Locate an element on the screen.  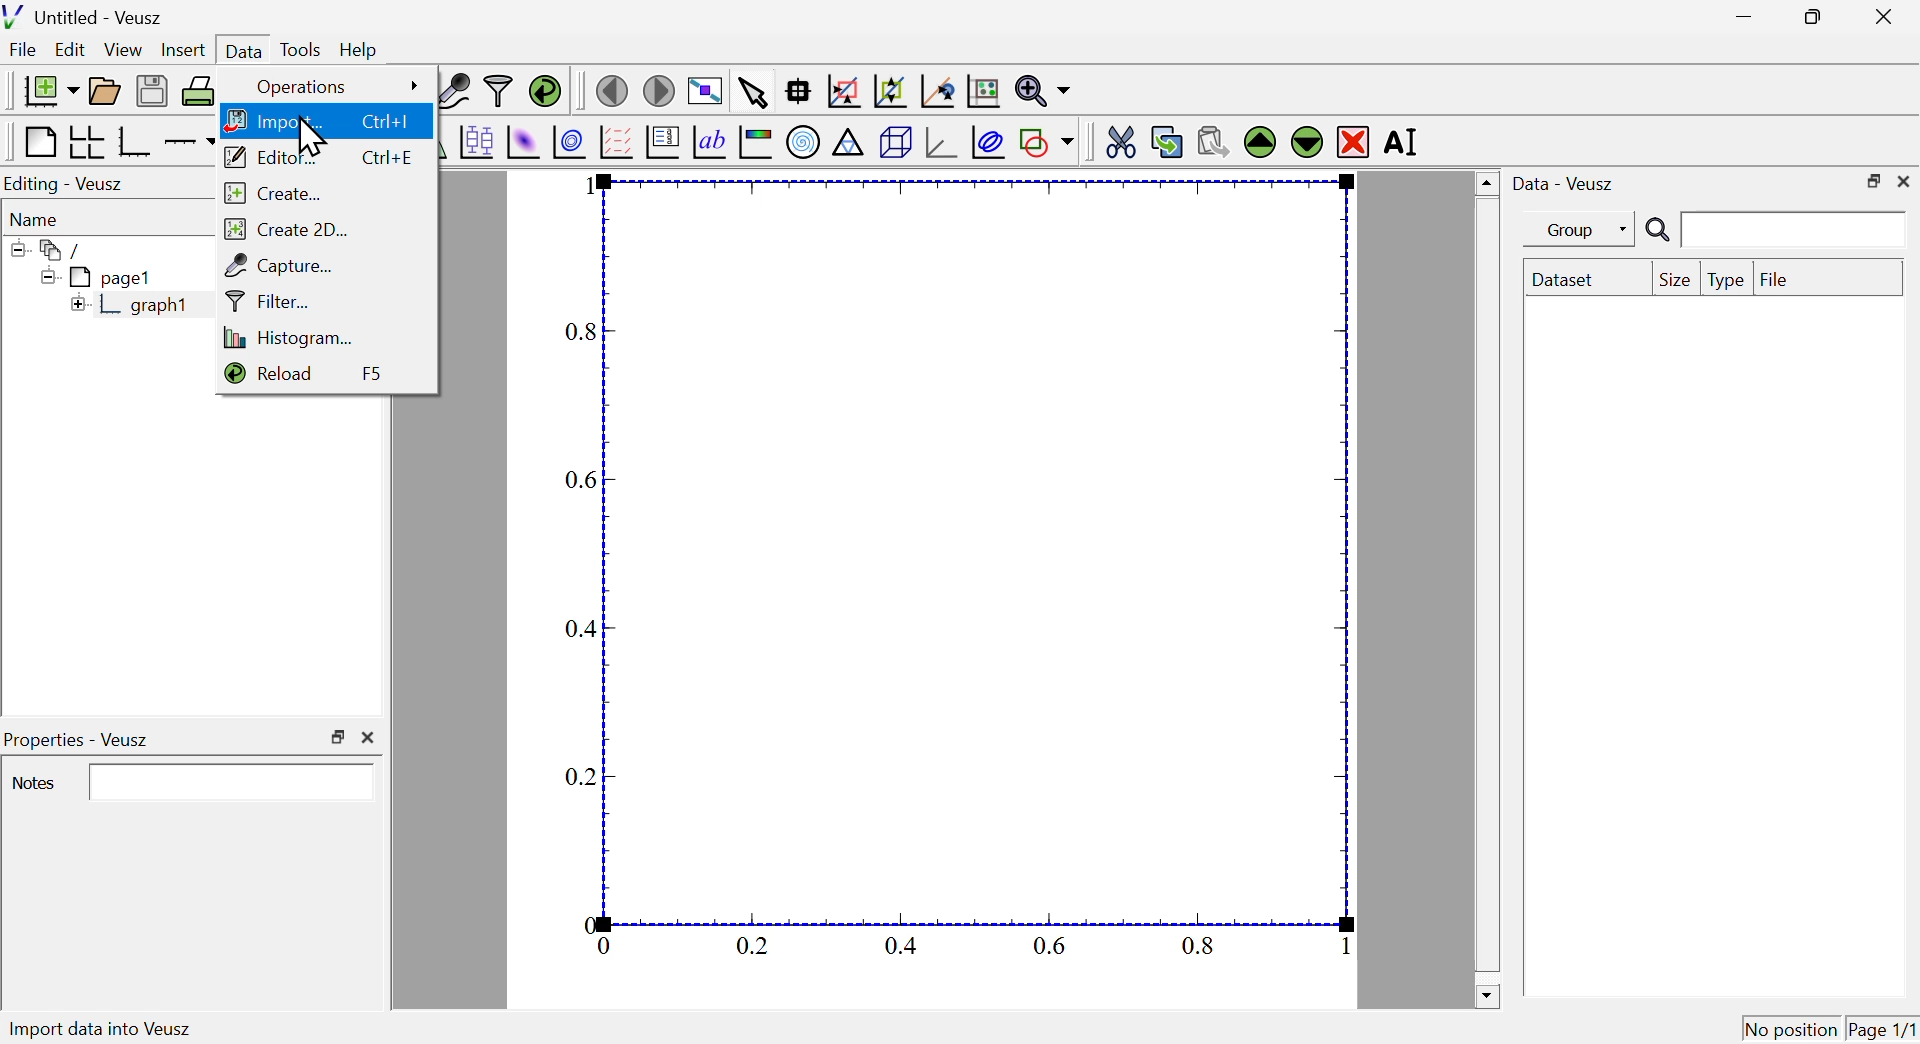
plot key is located at coordinates (663, 145).